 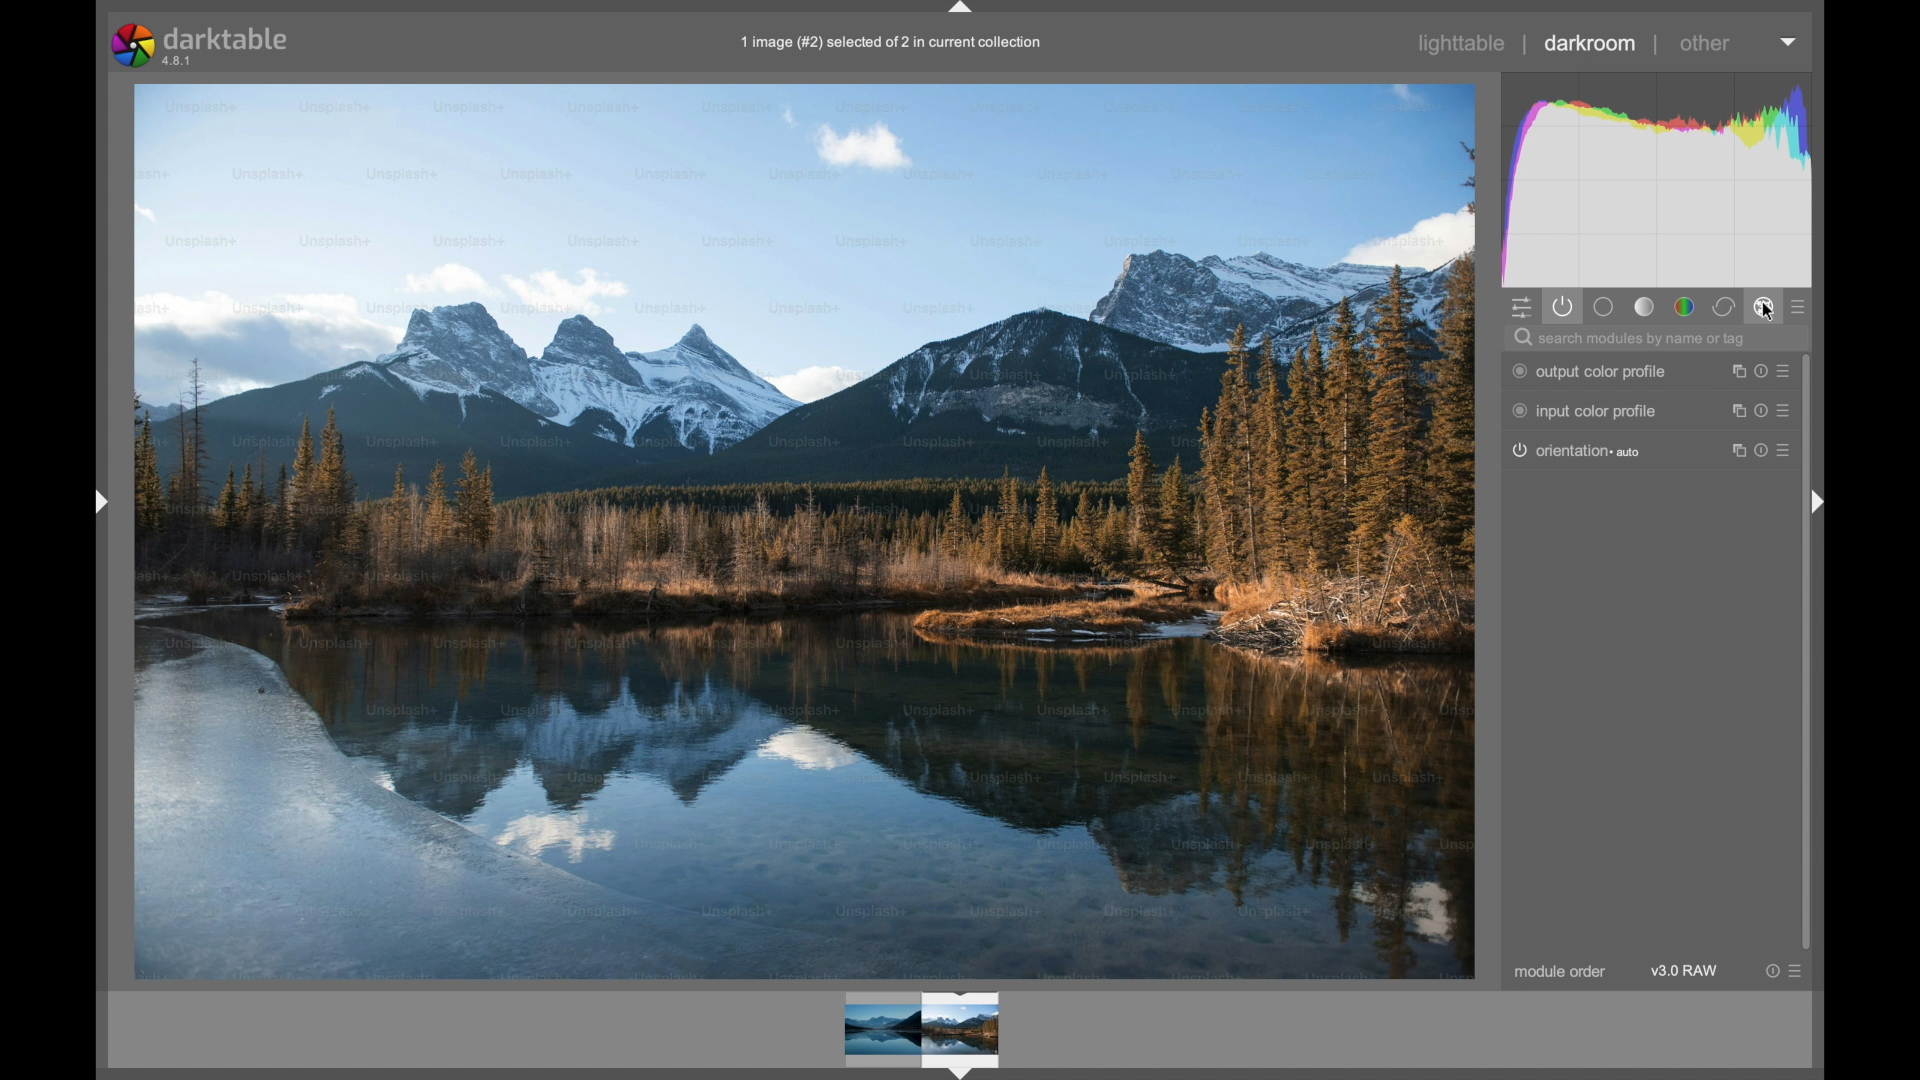 I want to click on resize handle, so click(x=1788, y=410).